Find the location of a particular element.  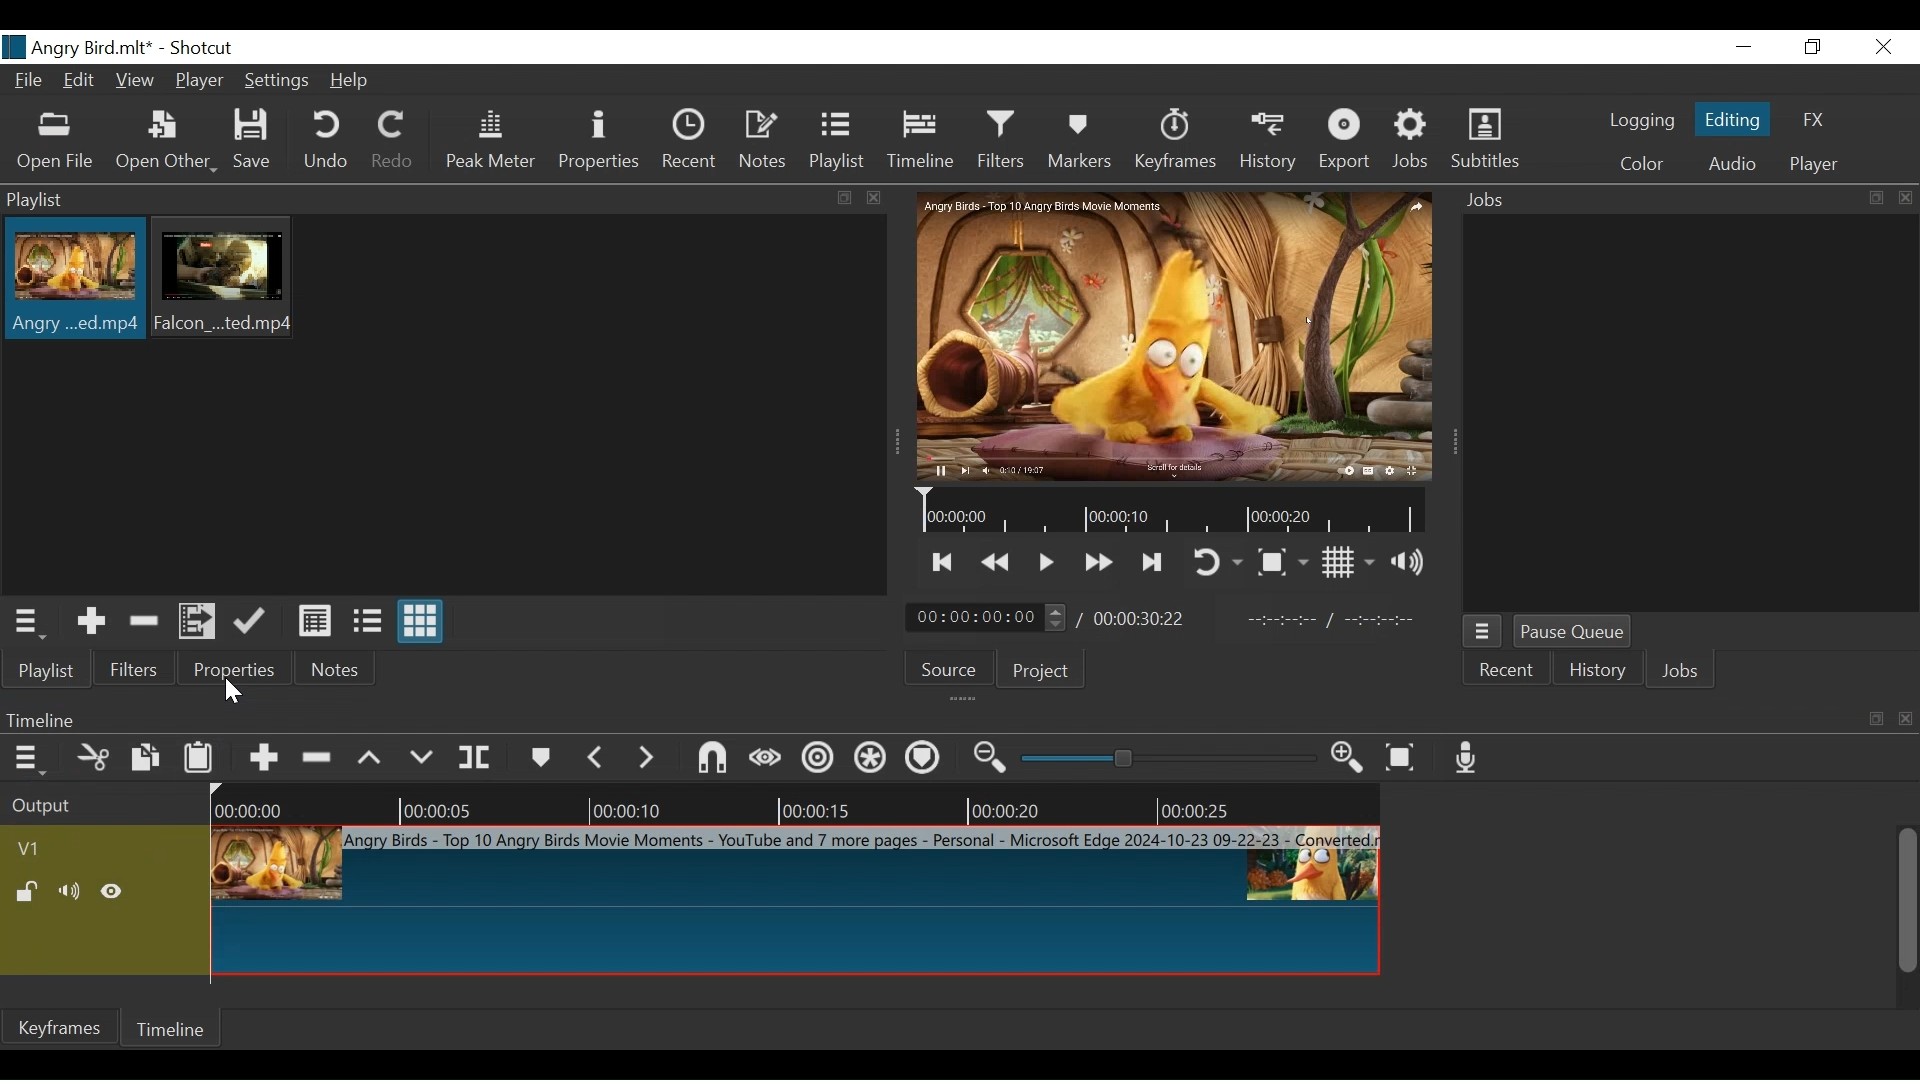

Peak Meter is located at coordinates (488, 145).